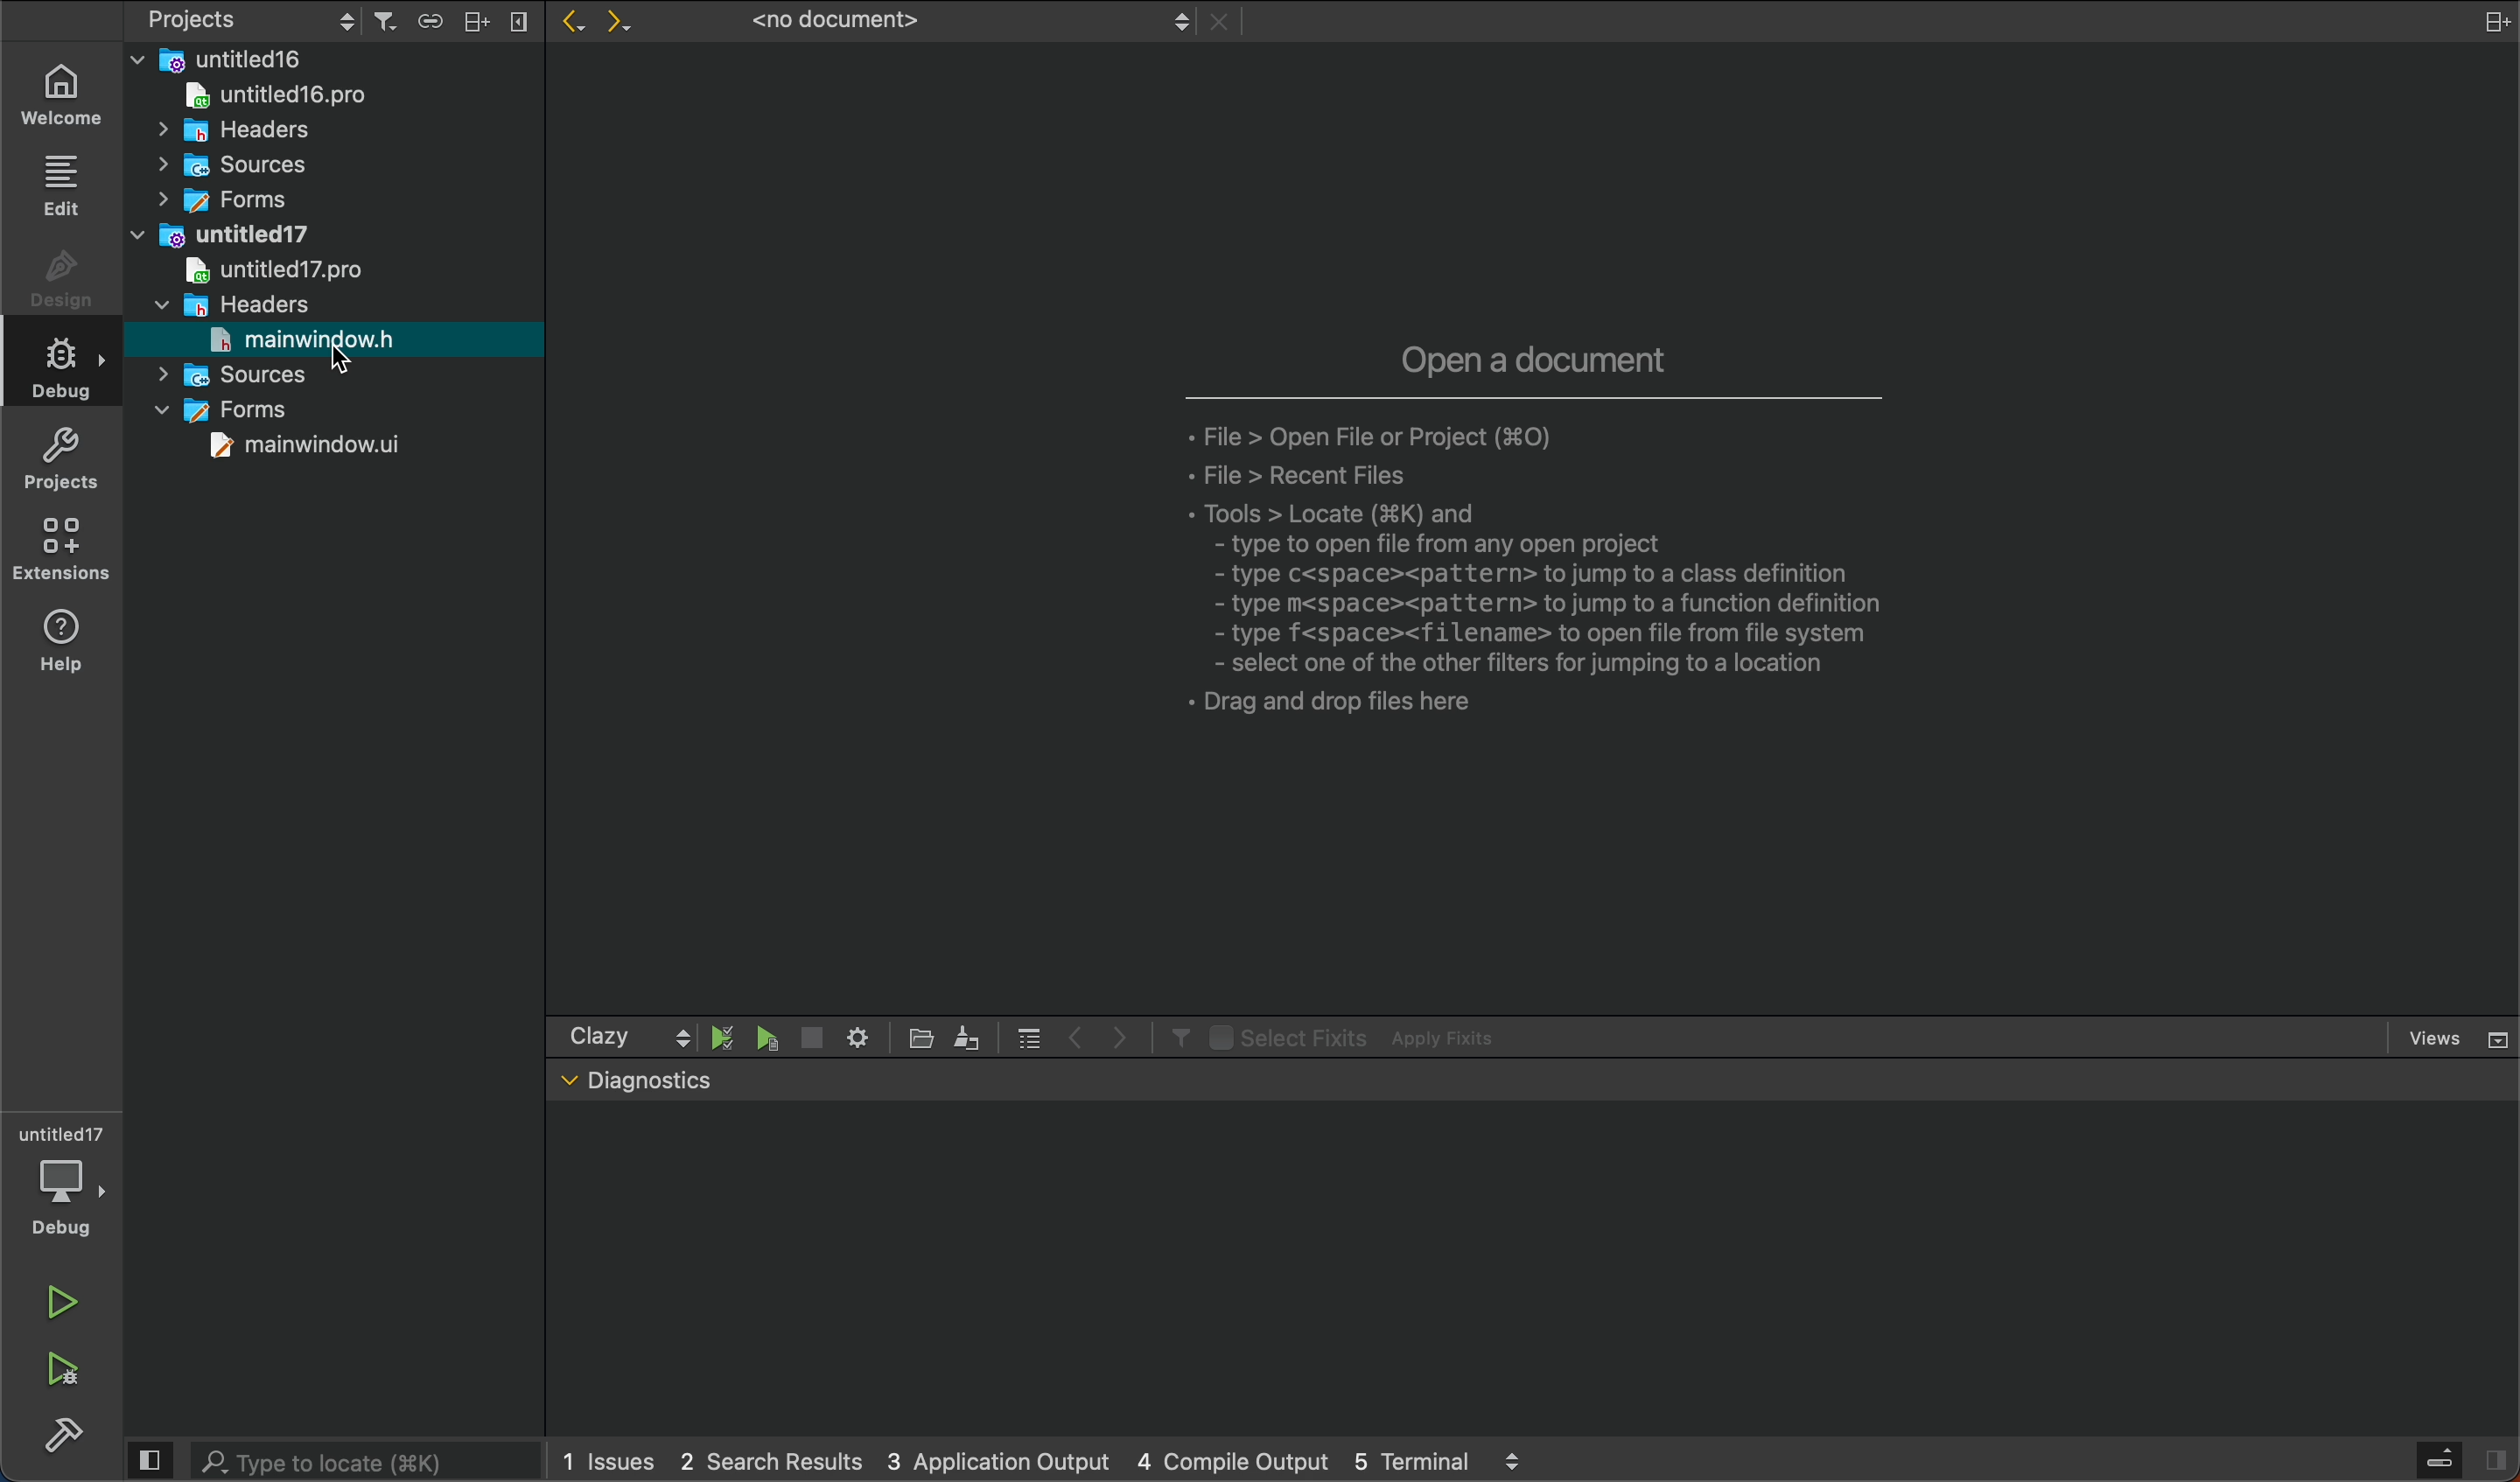 The height and width of the screenshot is (1482, 2520). I want to click on mainwindow.h, so click(304, 339).